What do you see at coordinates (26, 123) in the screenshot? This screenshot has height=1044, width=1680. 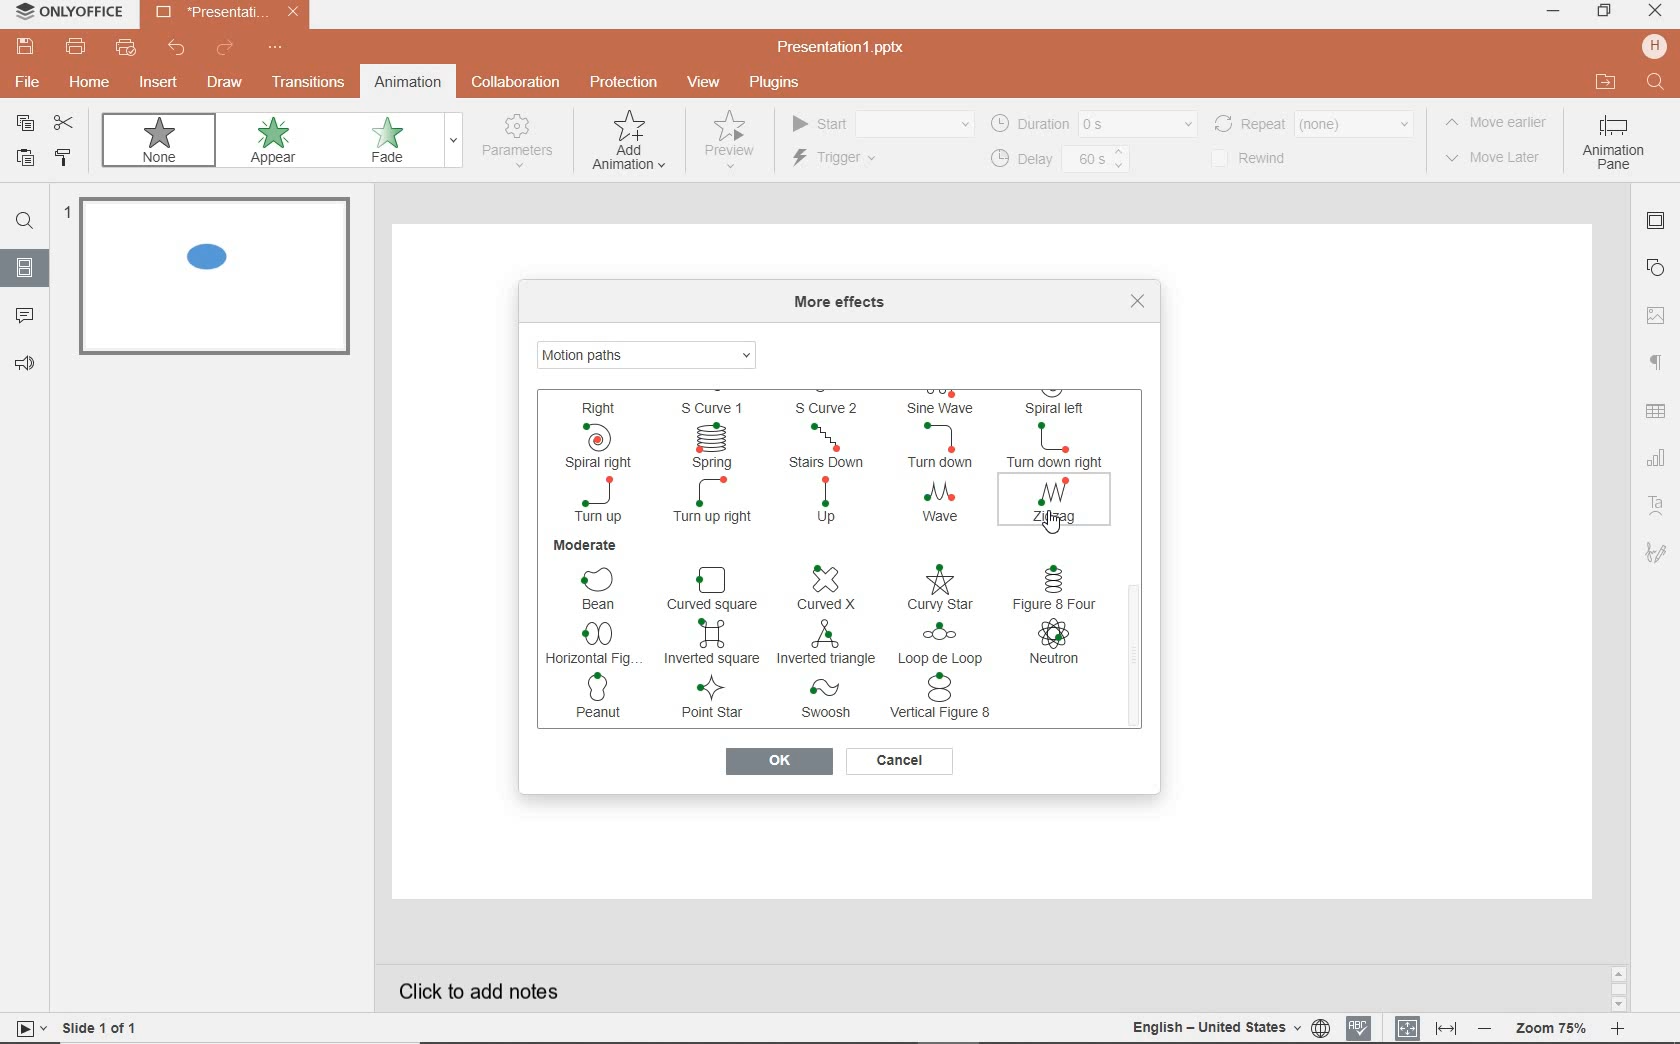 I see `copy` at bounding box center [26, 123].